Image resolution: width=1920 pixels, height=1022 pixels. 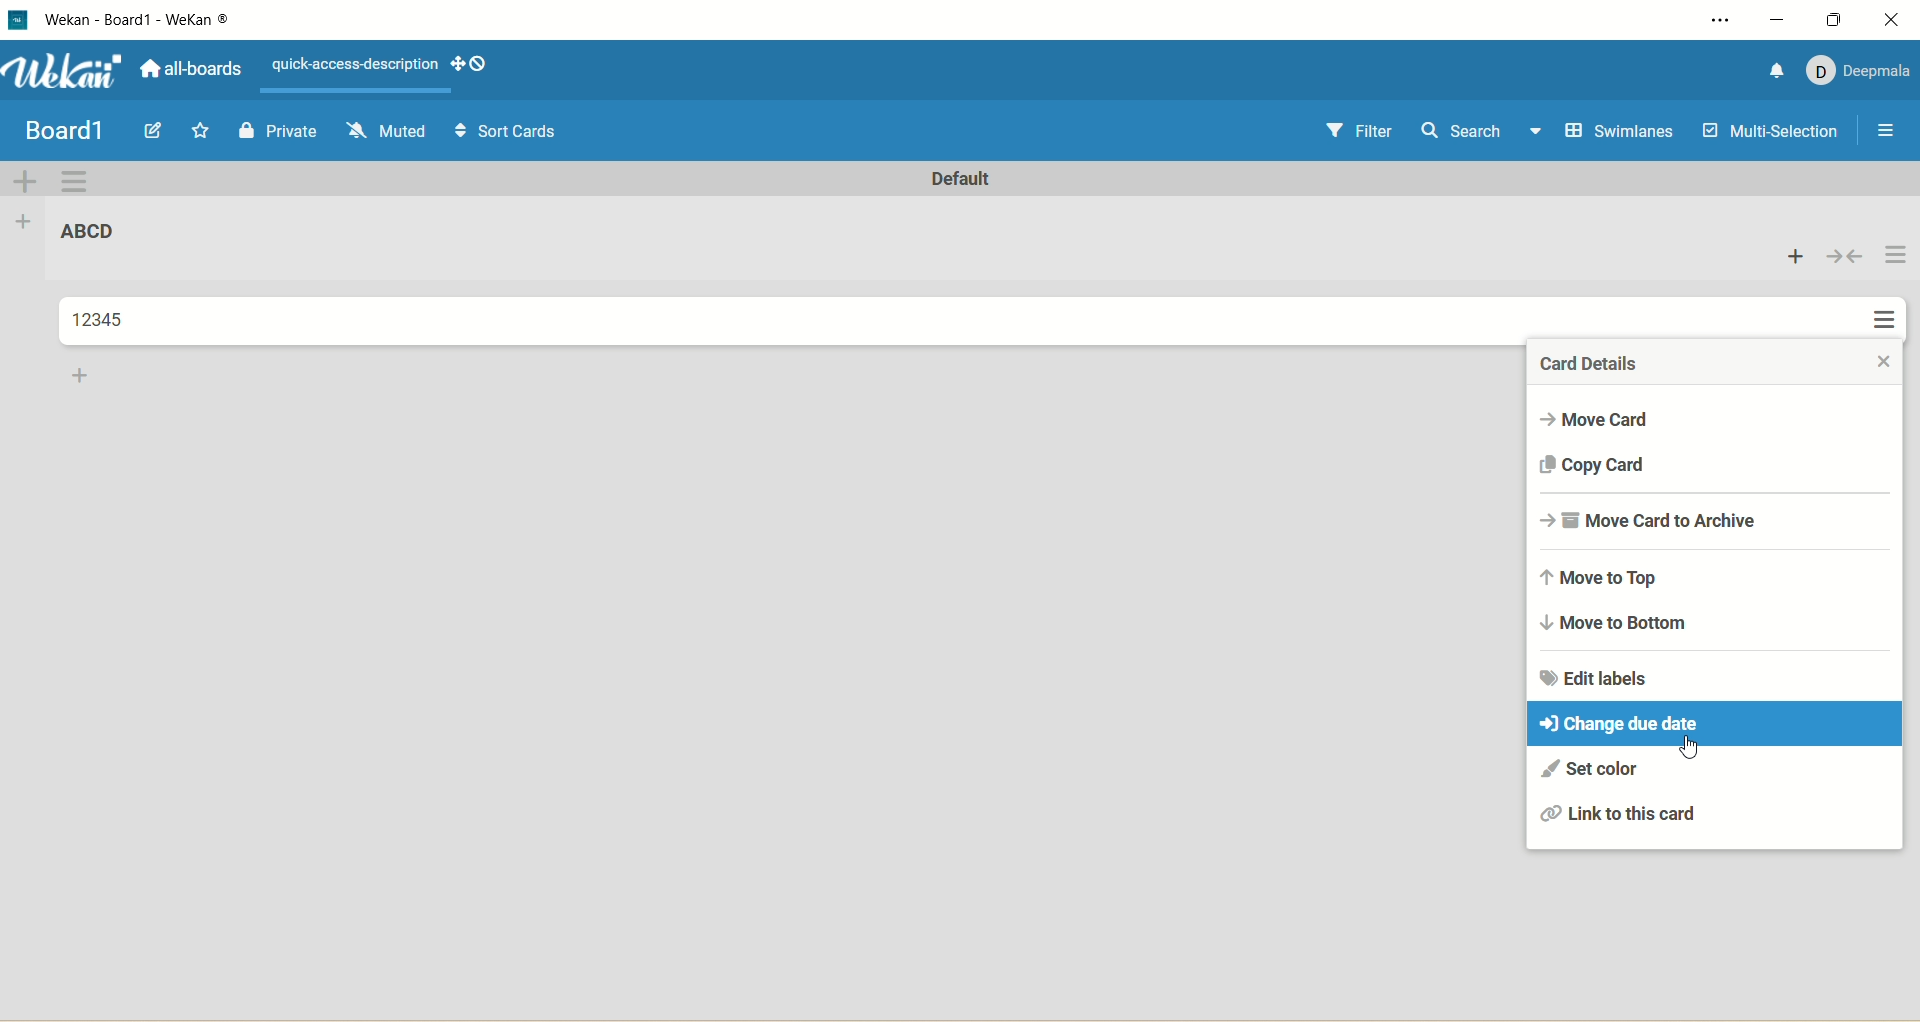 I want to click on add list, so click(x=27, y=226).